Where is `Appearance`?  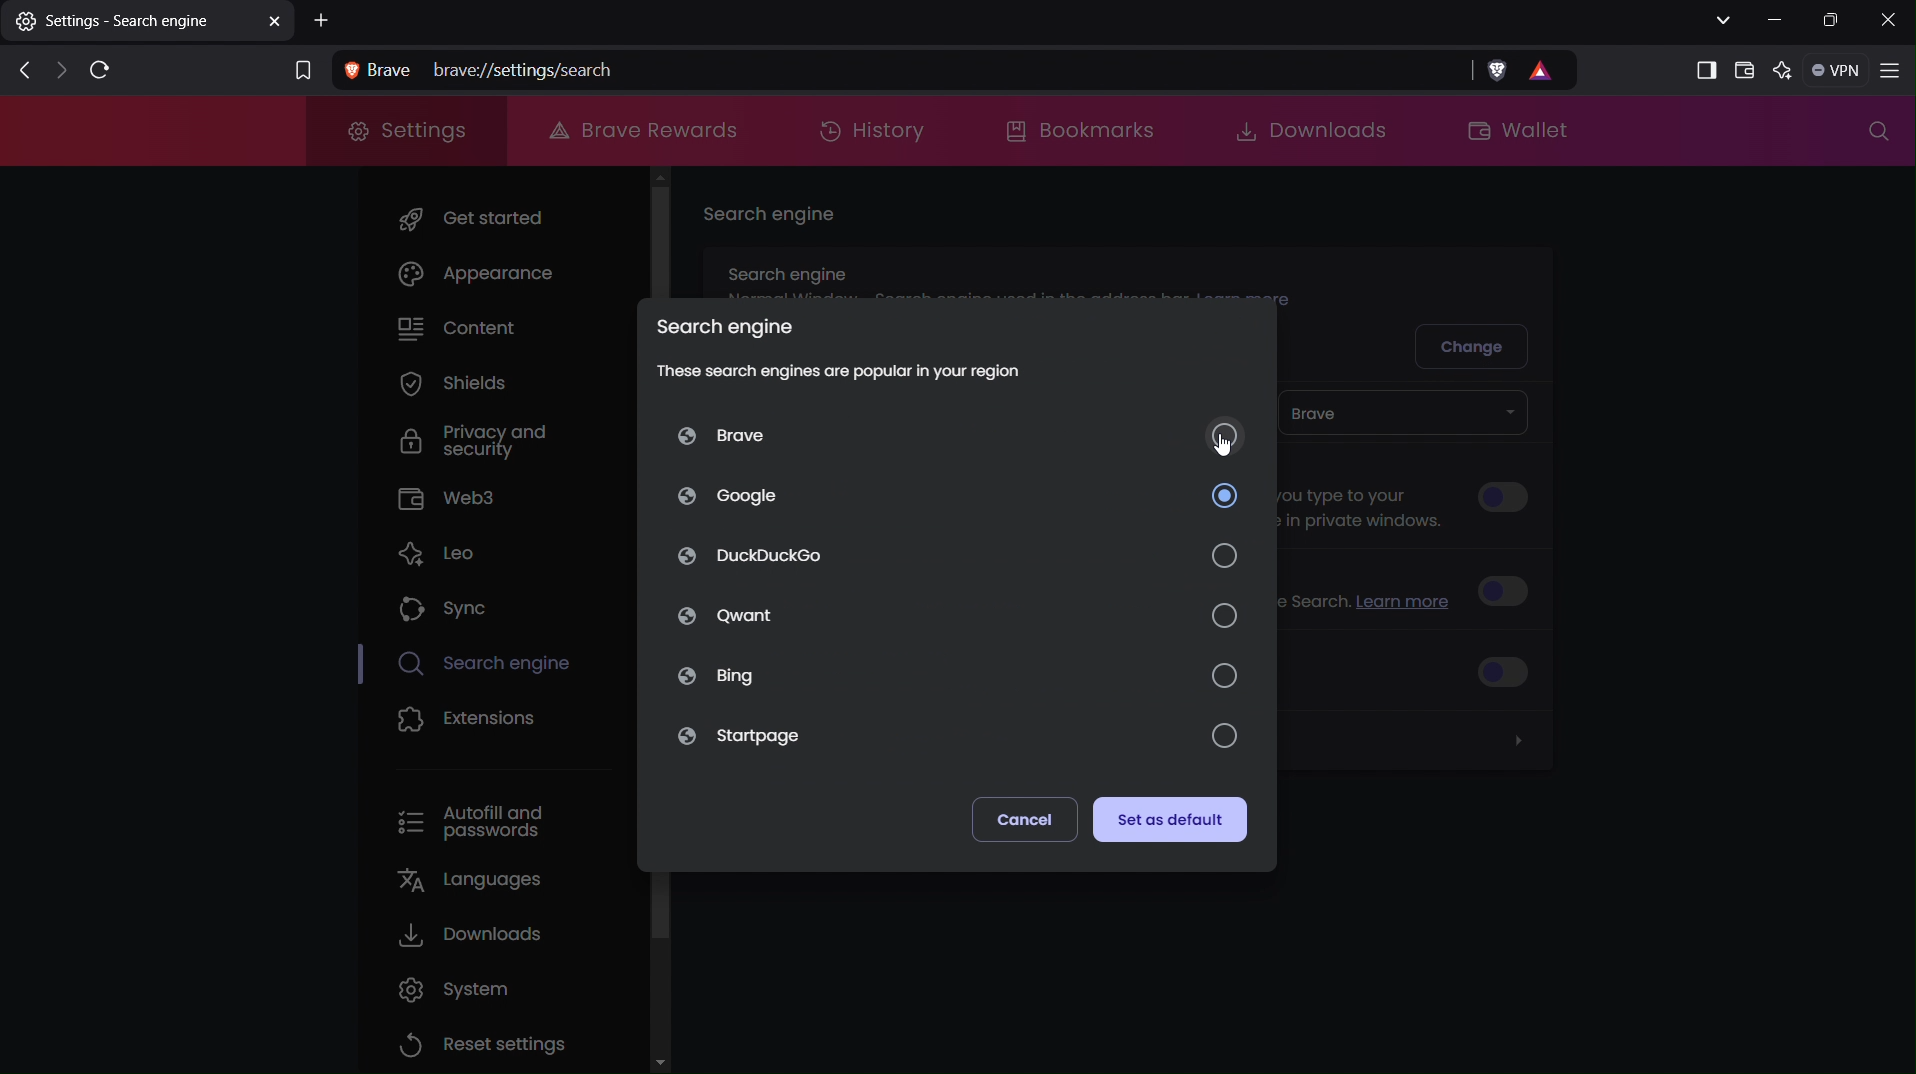
Appearance is located at coordinates (507, 278).